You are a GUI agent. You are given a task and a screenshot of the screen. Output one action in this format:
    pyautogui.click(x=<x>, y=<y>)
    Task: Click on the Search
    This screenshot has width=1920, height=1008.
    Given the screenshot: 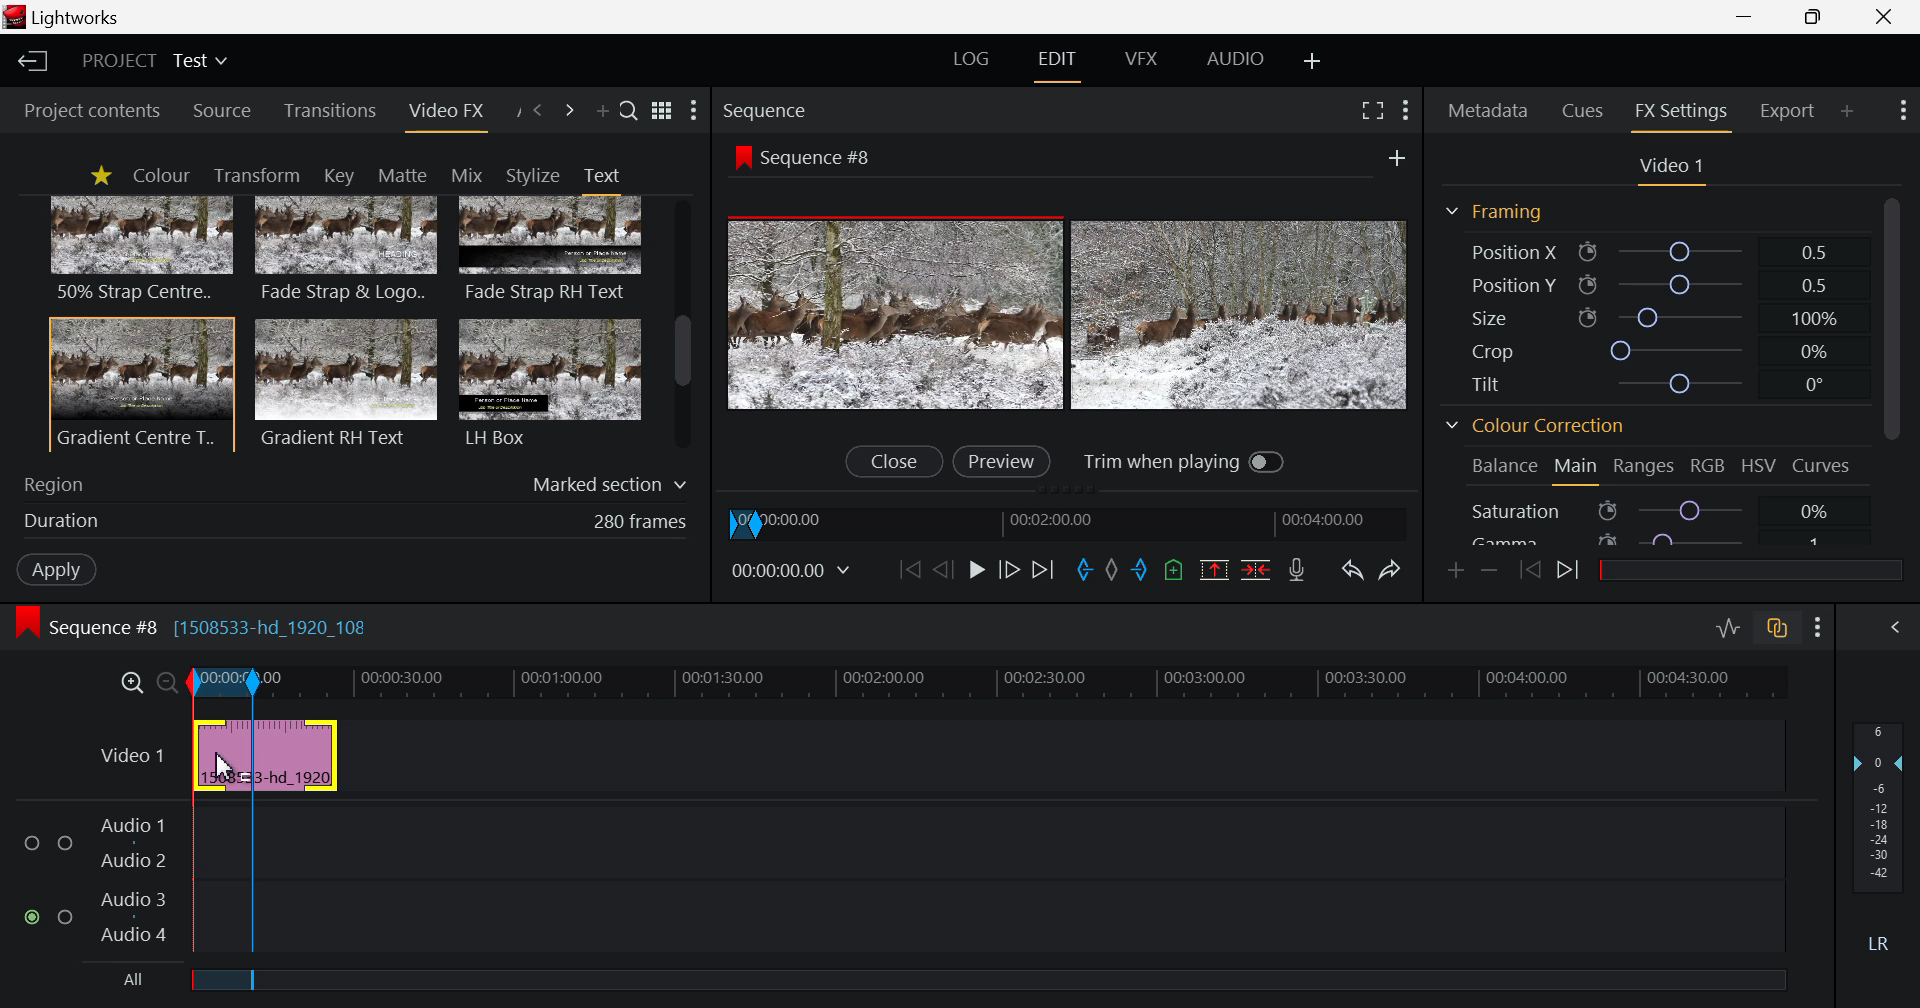 What is the action you would take?
    pyautogui.click(x=629, y=113)
    